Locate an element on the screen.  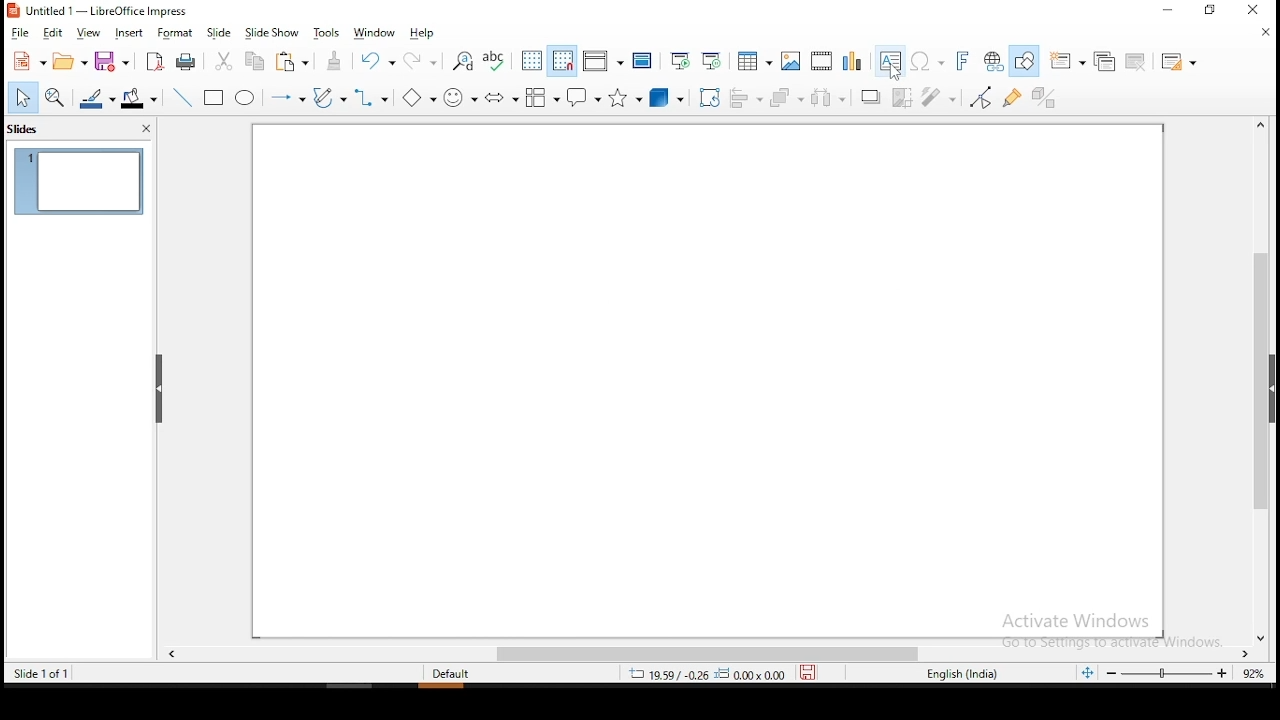
19.59/-0.26 is located at coordinates (661, 674).